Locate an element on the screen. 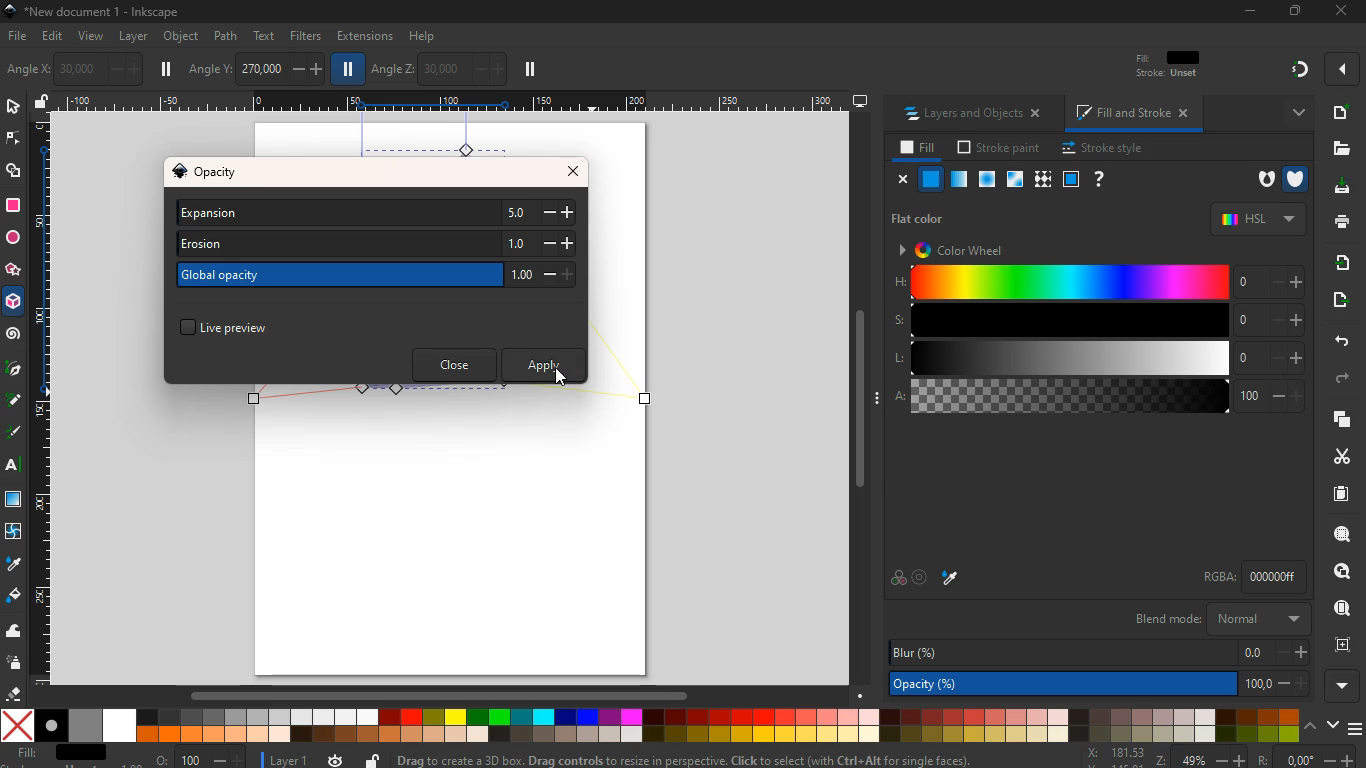  hole is located at coordinates (1259, 180).